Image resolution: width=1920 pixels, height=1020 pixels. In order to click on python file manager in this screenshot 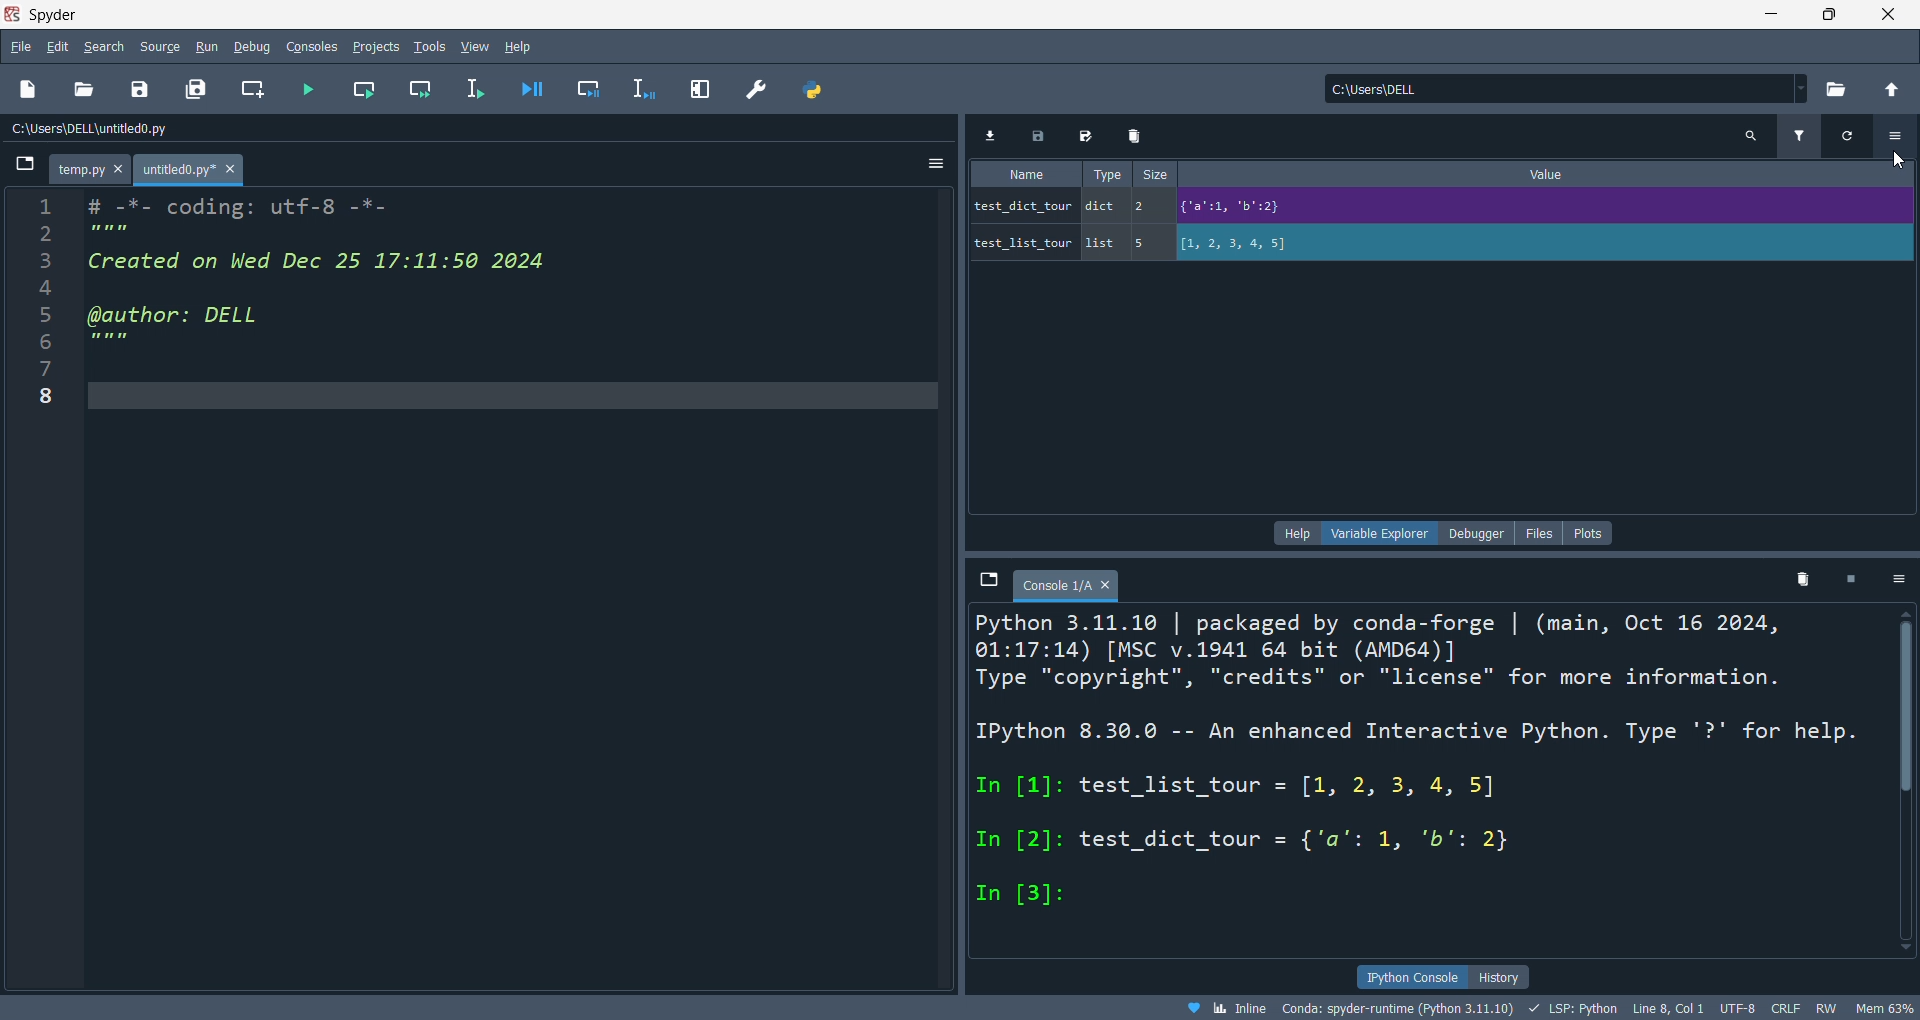, I will do `click(808, 87)`.